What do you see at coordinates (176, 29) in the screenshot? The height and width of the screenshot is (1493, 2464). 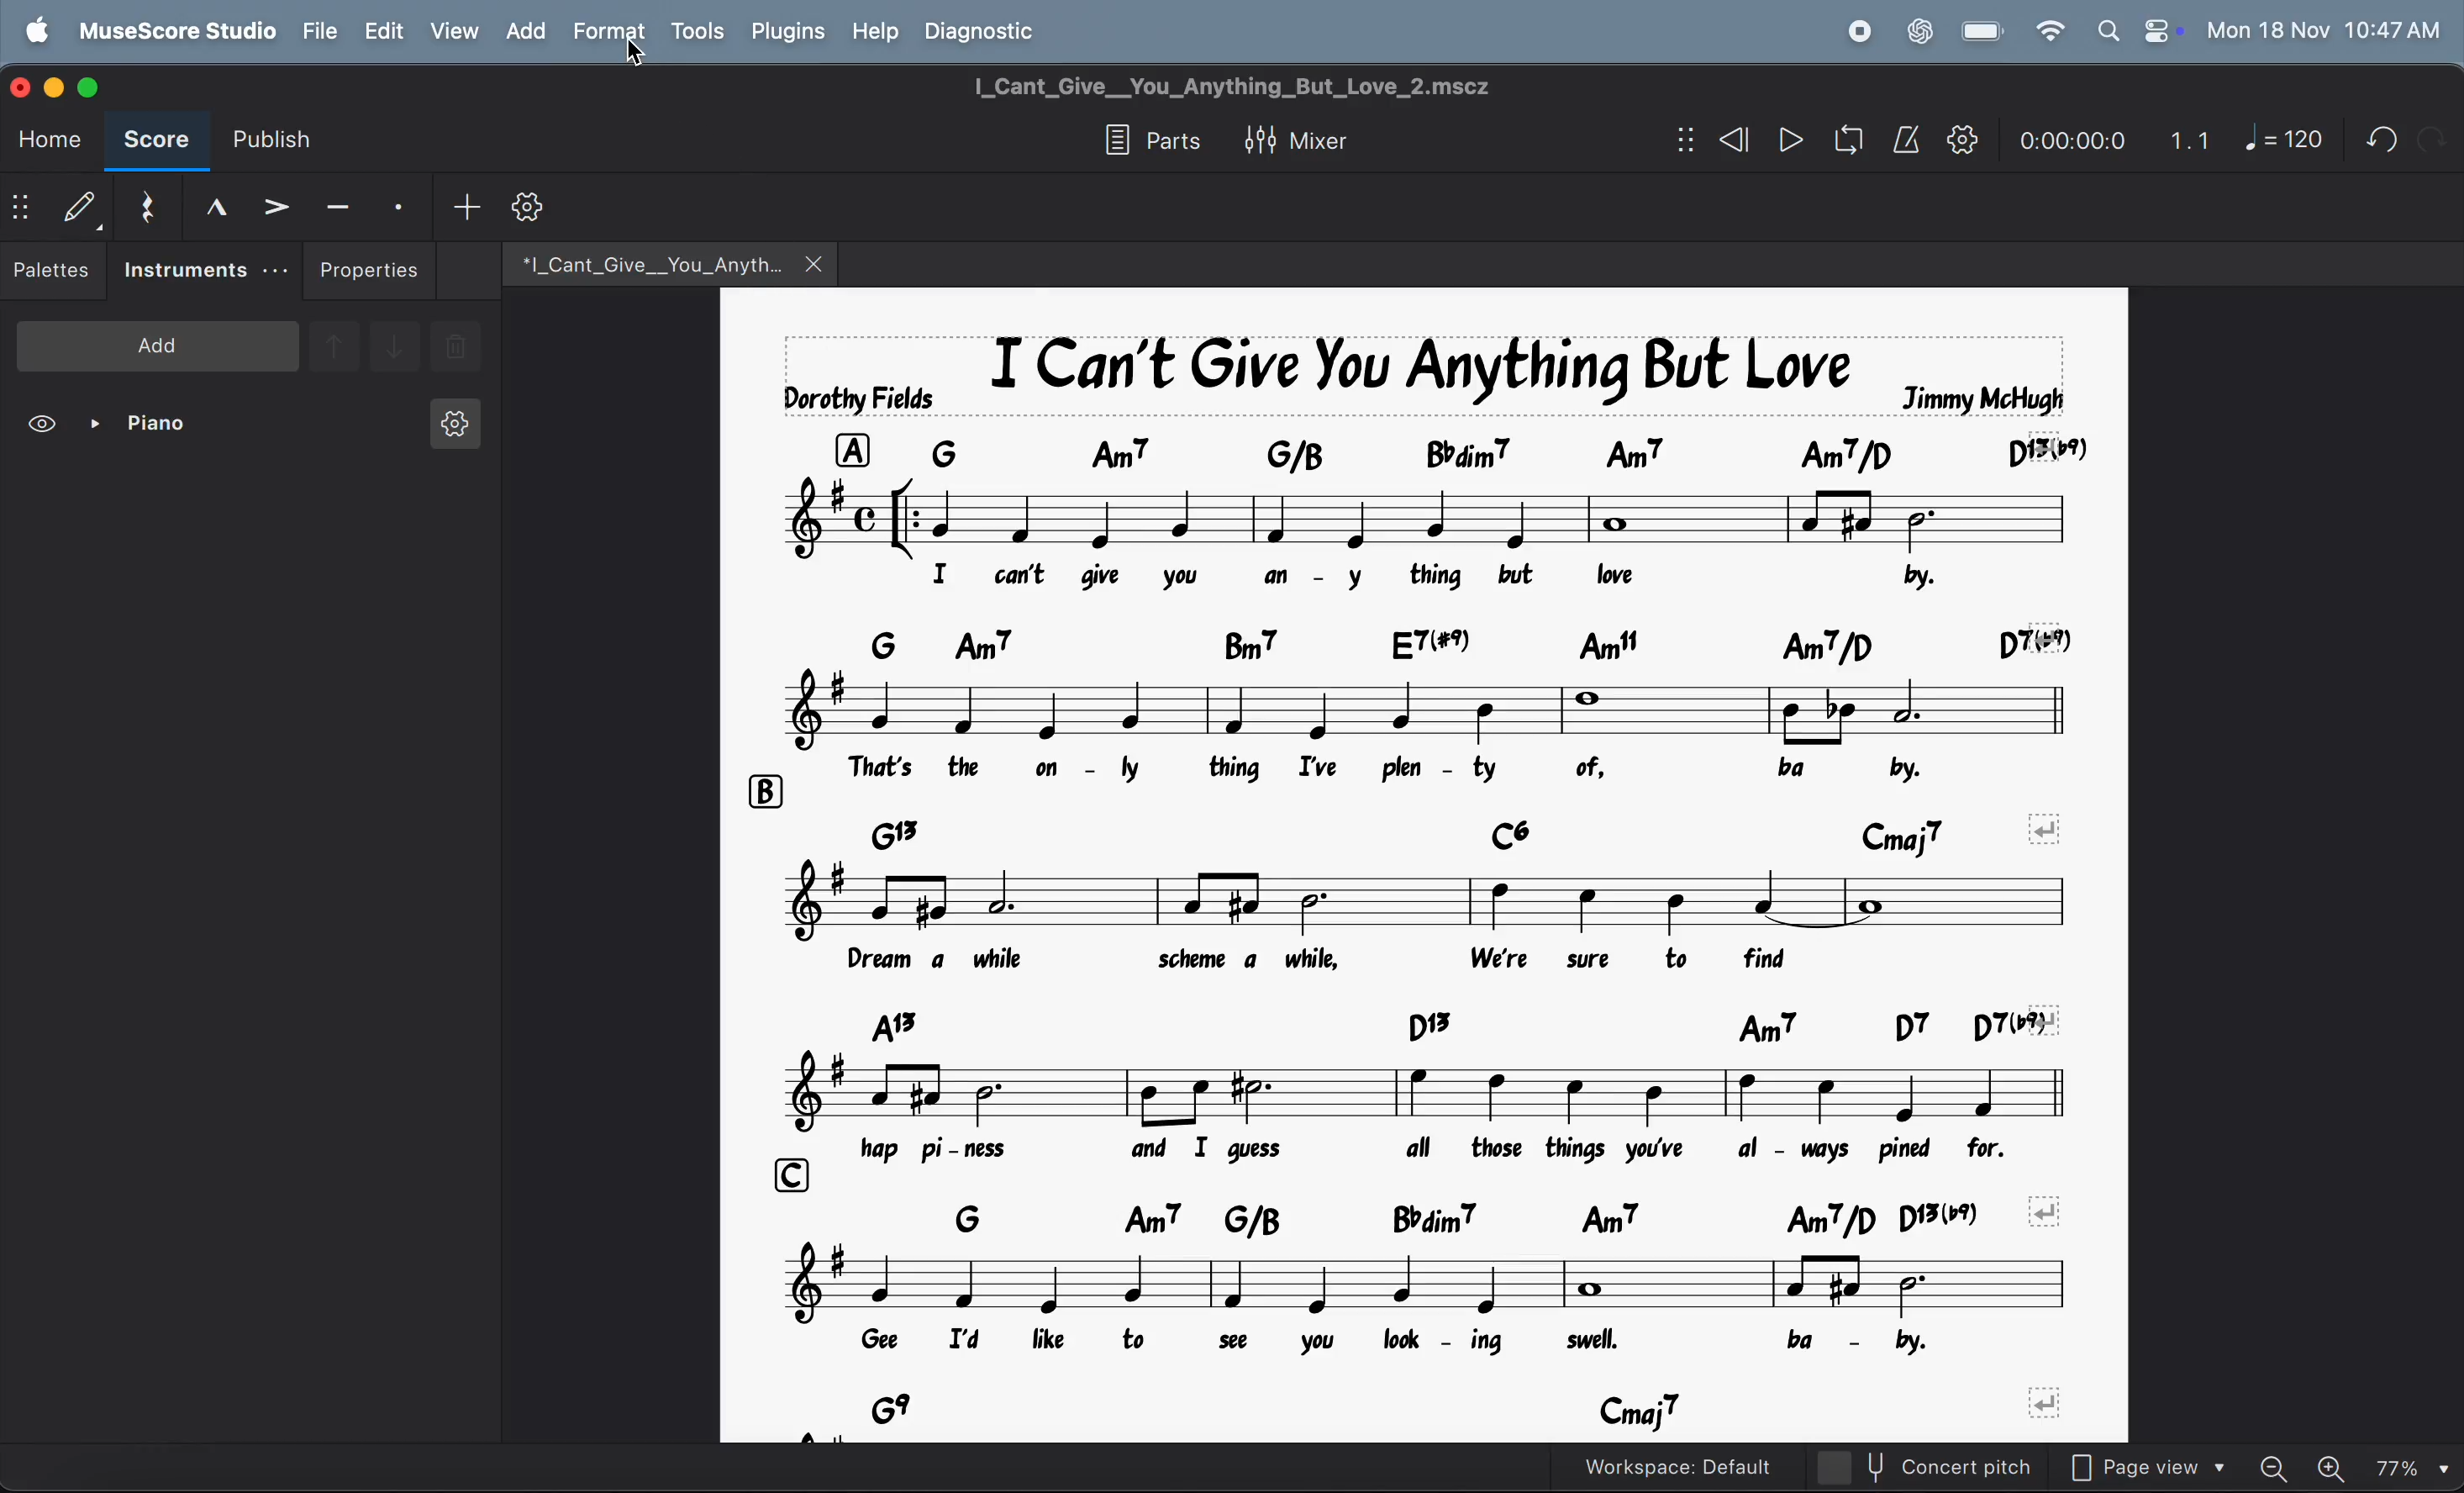 I see `muse score studio` at bounding box center [176, 29].